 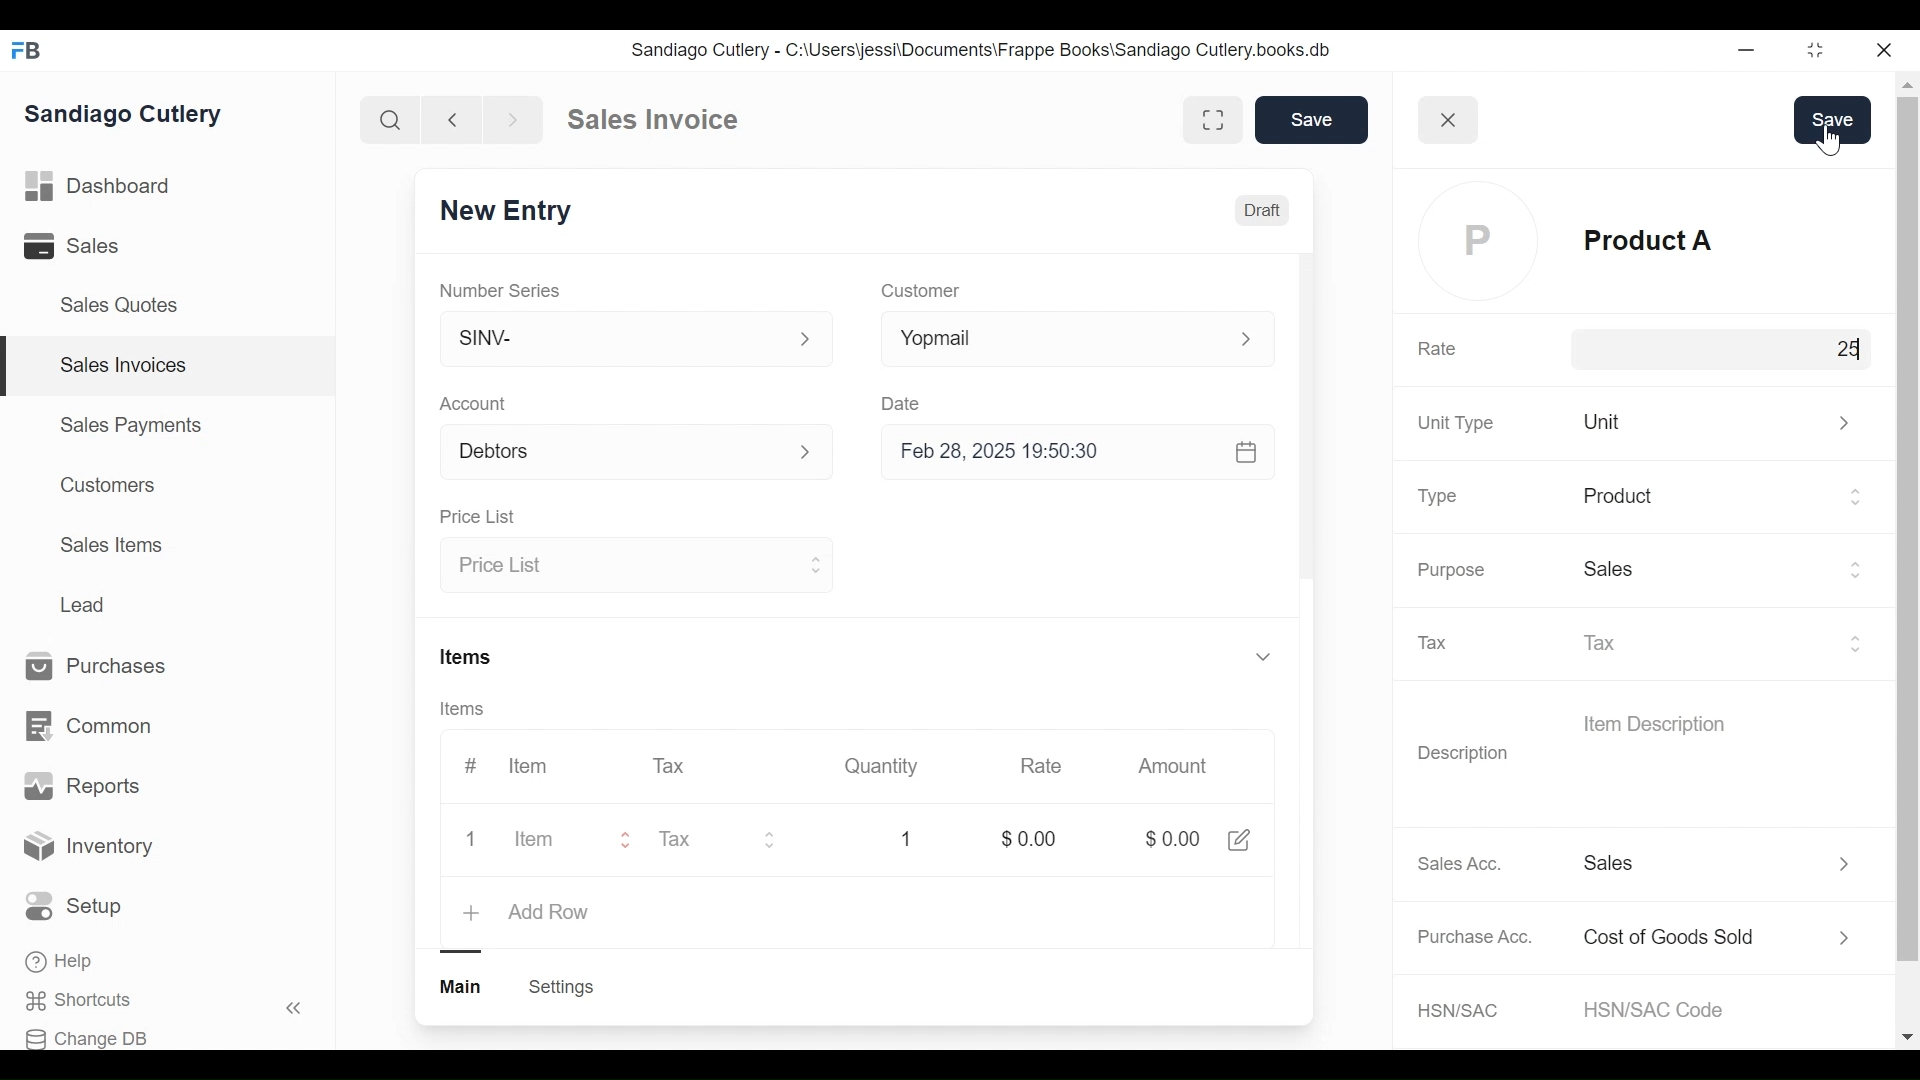 I want to click on $0.00, so click(x=1024, y=836).